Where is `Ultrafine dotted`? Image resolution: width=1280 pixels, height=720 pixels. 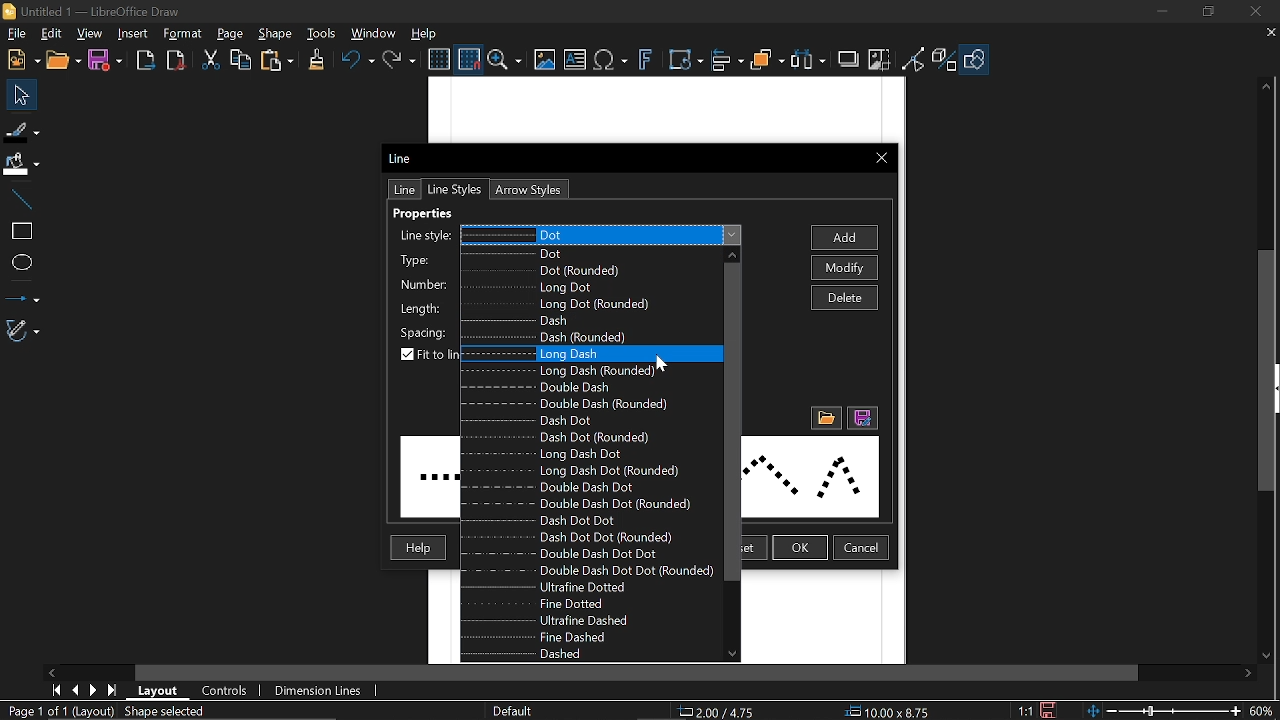 Ultrafine dotted is located at coordinates (593, 588).